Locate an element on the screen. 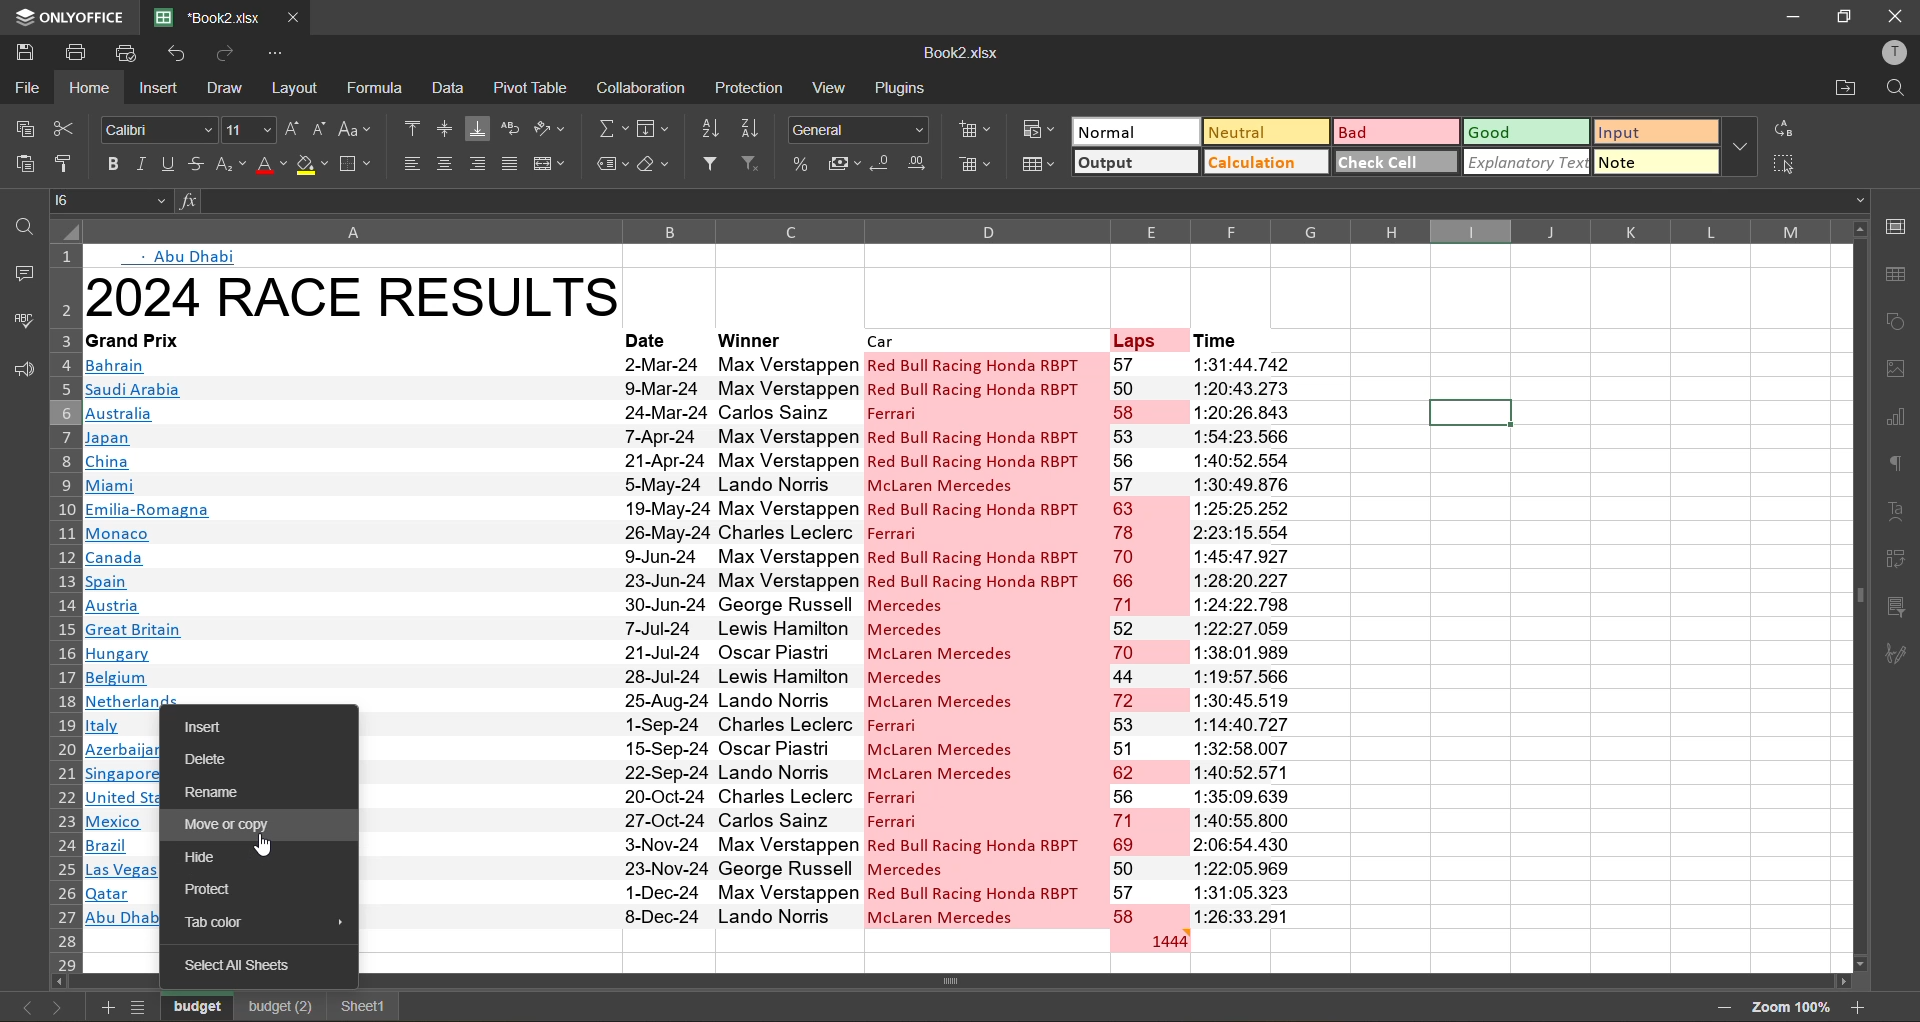 This screenshot has width=1920, height=1022. copy style is located at coordinates (67, 162).